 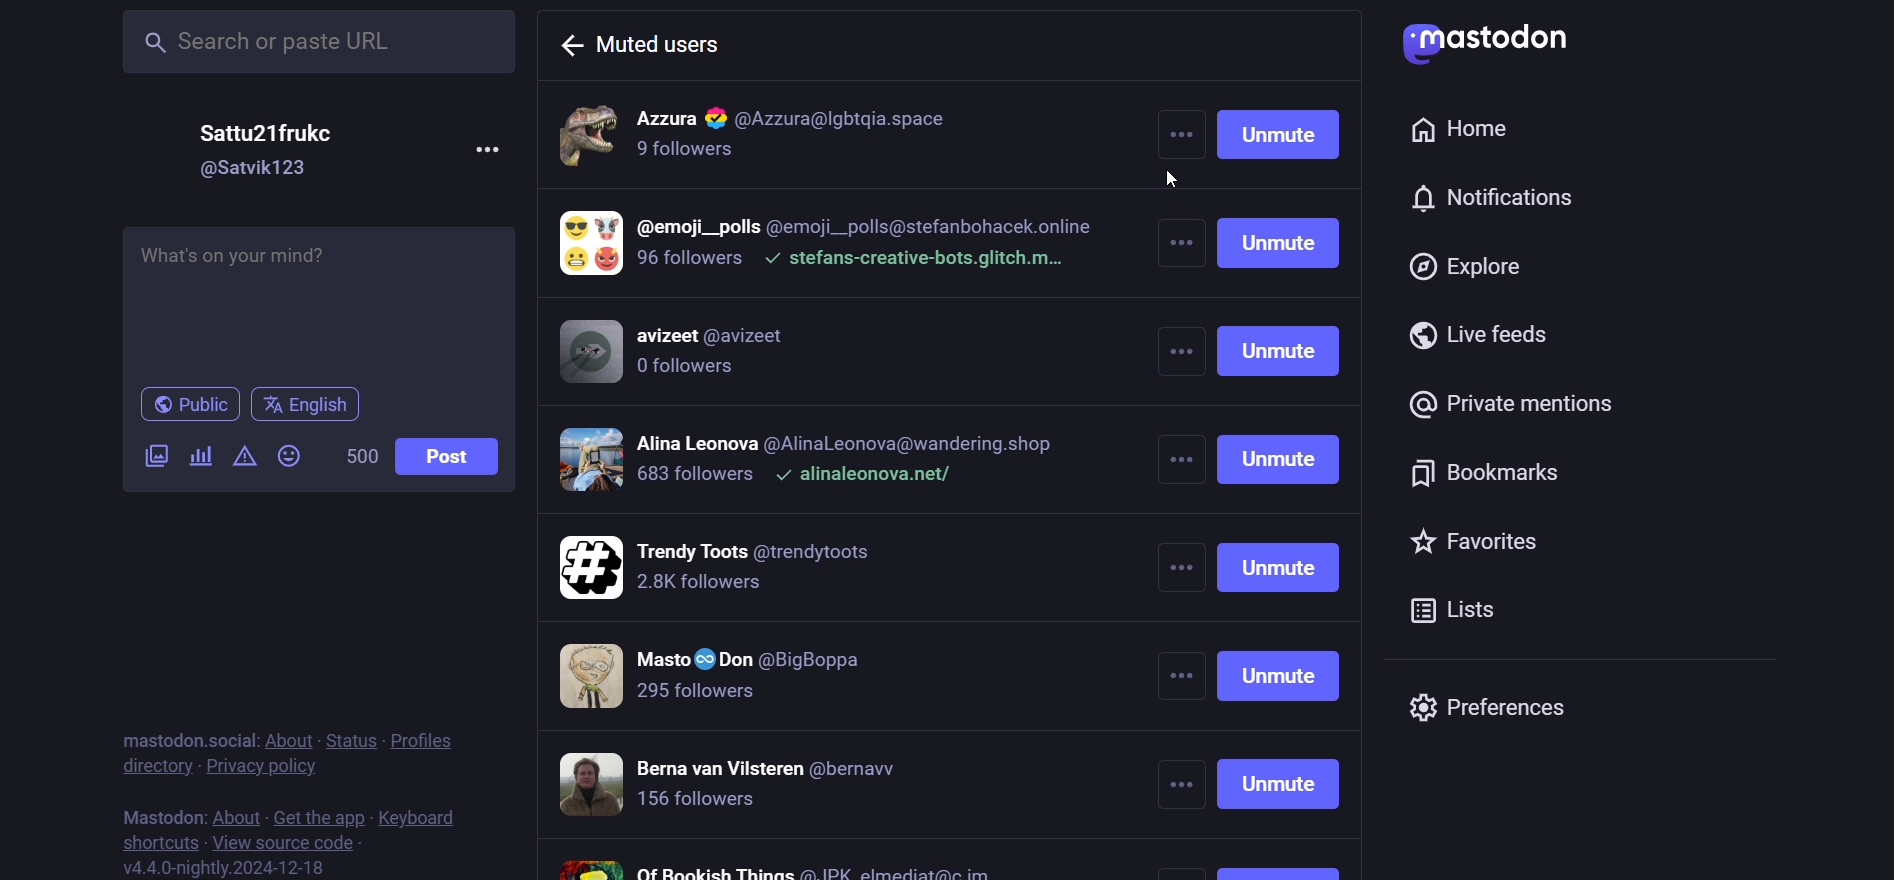 What do you see at coordinates (290, 739) in the screenshot?
I see `about` at bounding box center [290, 739].